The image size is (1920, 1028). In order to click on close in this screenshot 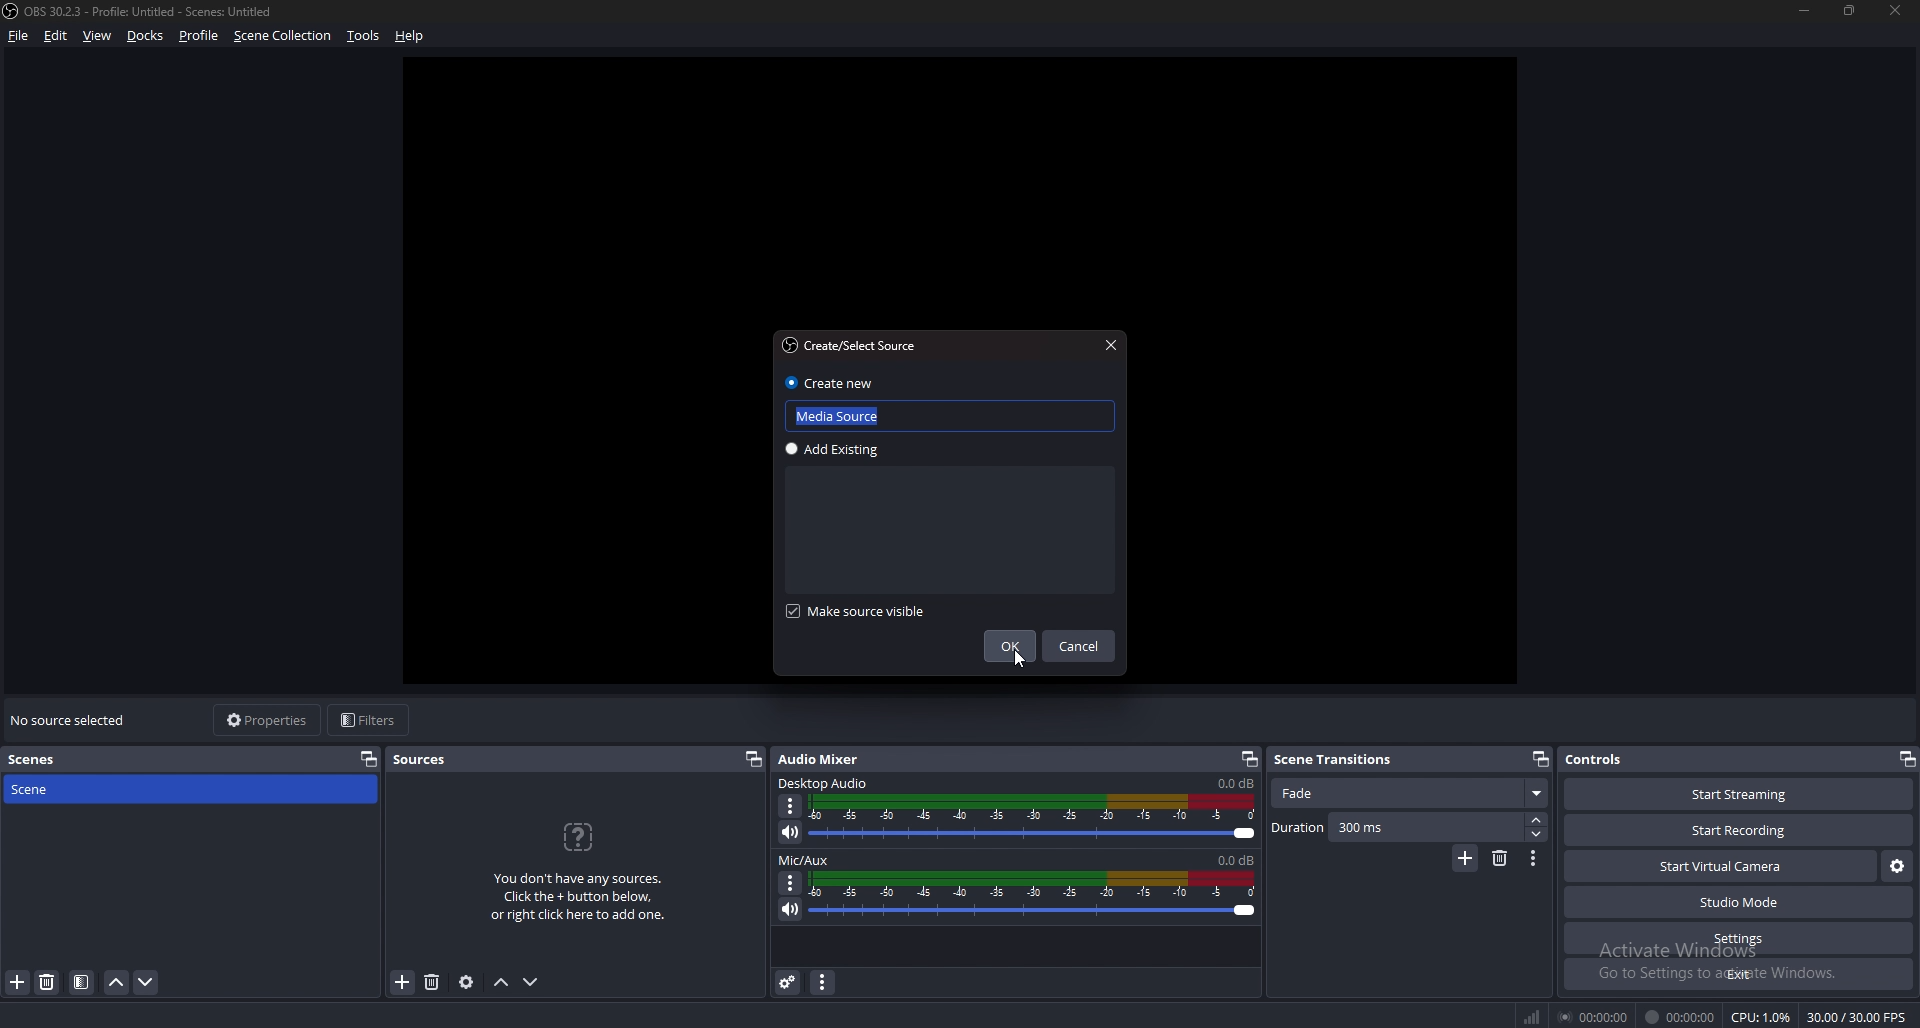, I will do `click(1109, 343)`.